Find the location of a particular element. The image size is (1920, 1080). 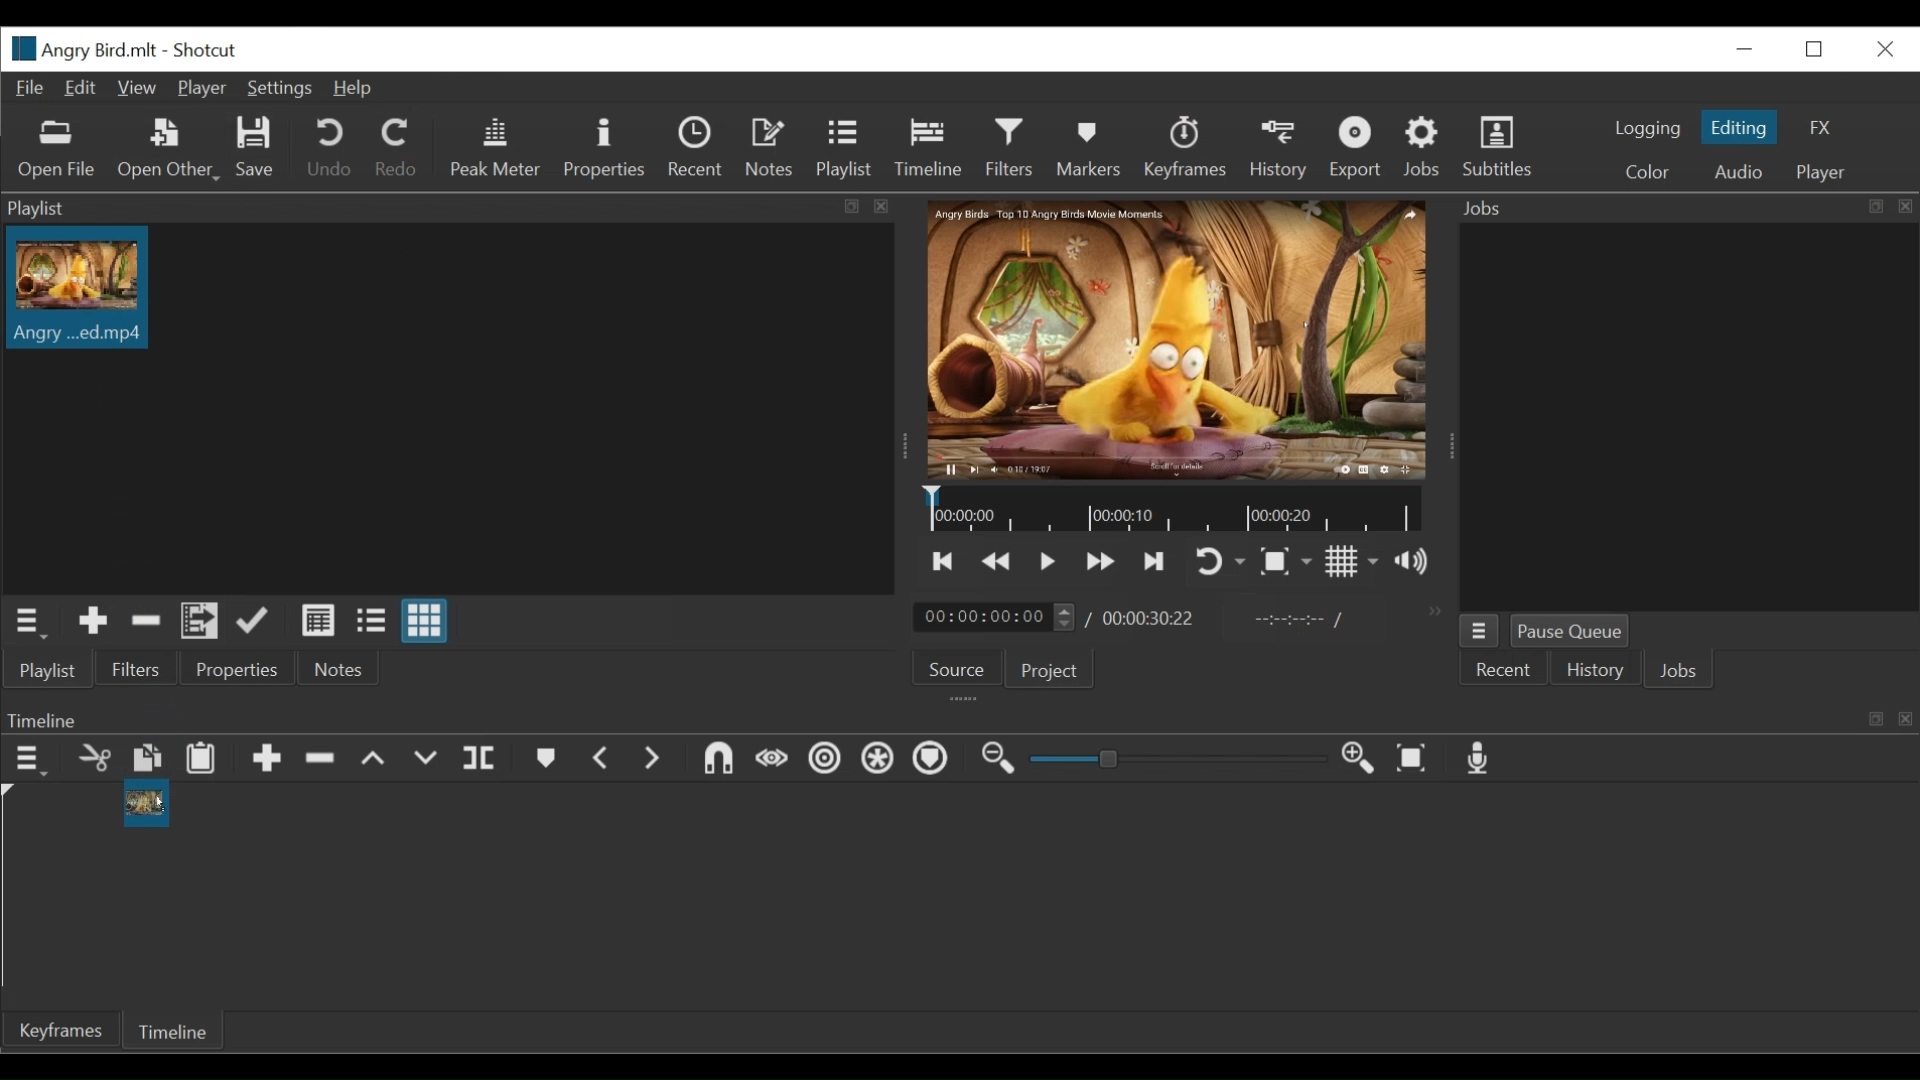

Paste is located at coordinates (201, 758).